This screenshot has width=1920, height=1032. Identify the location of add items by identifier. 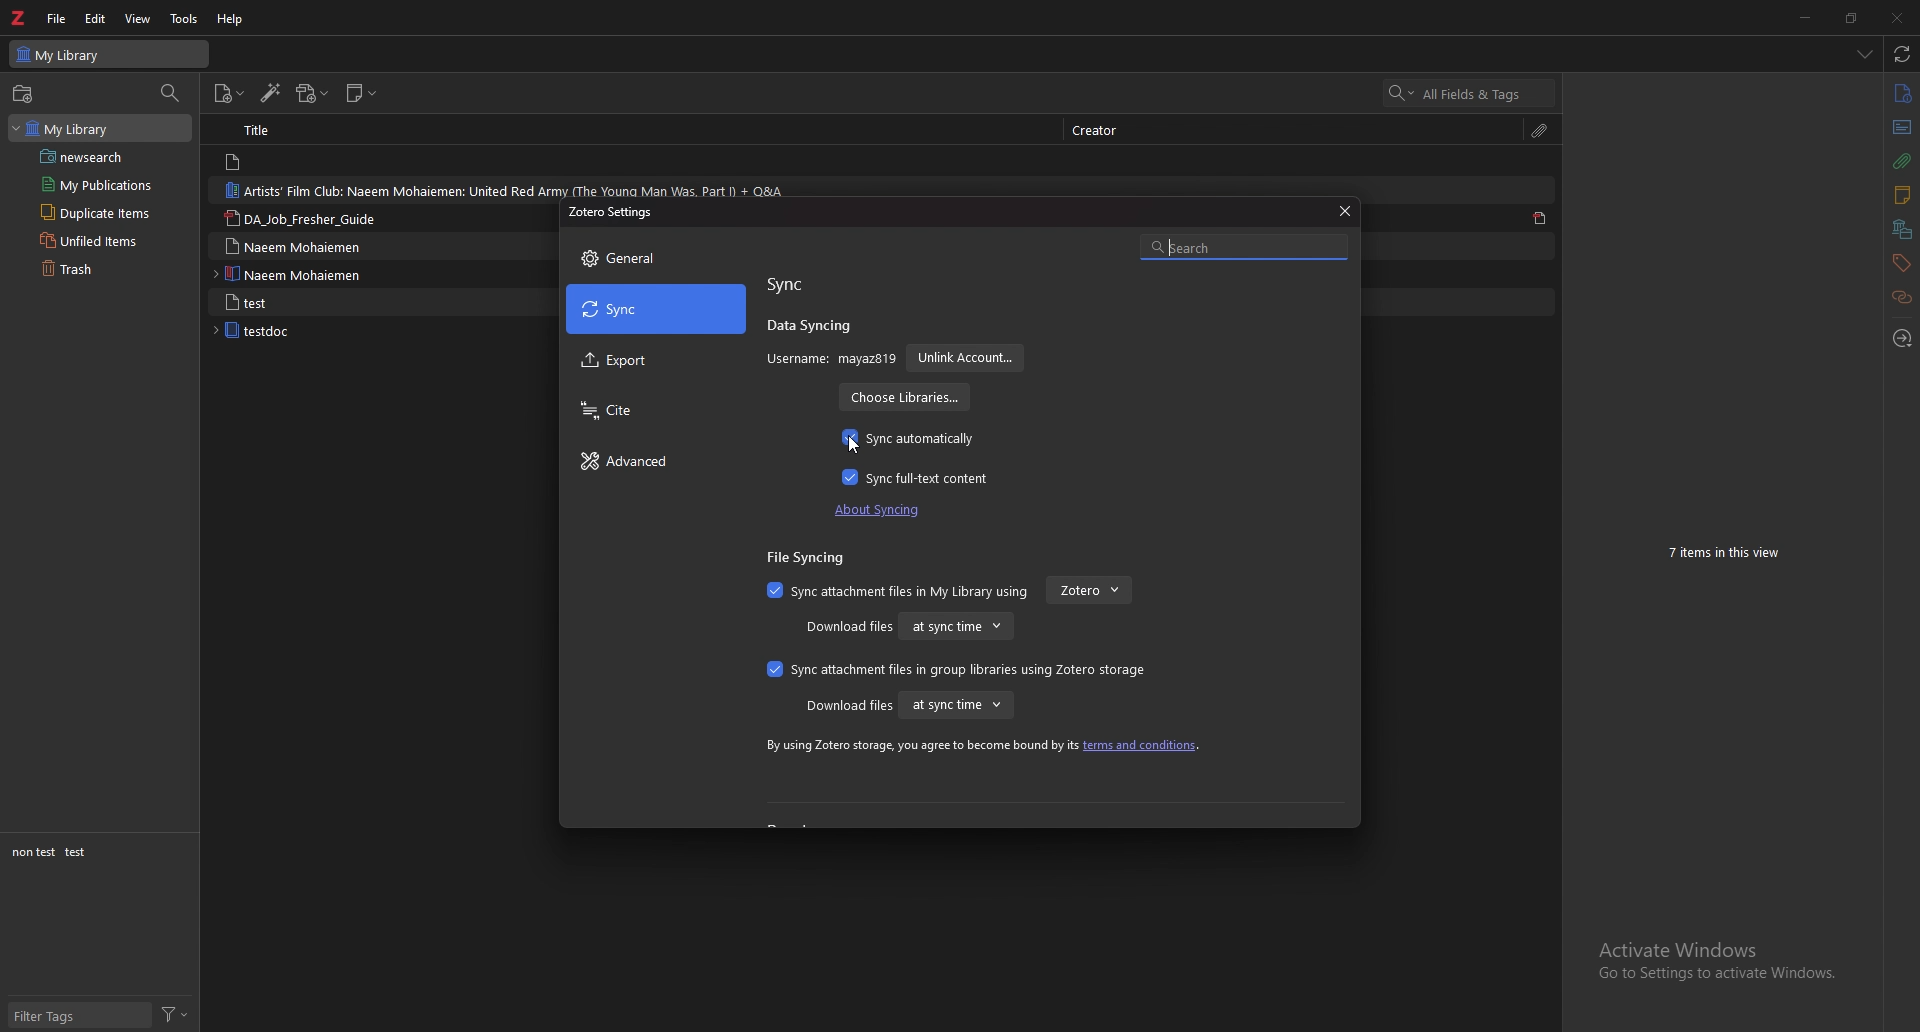
(273, 94).